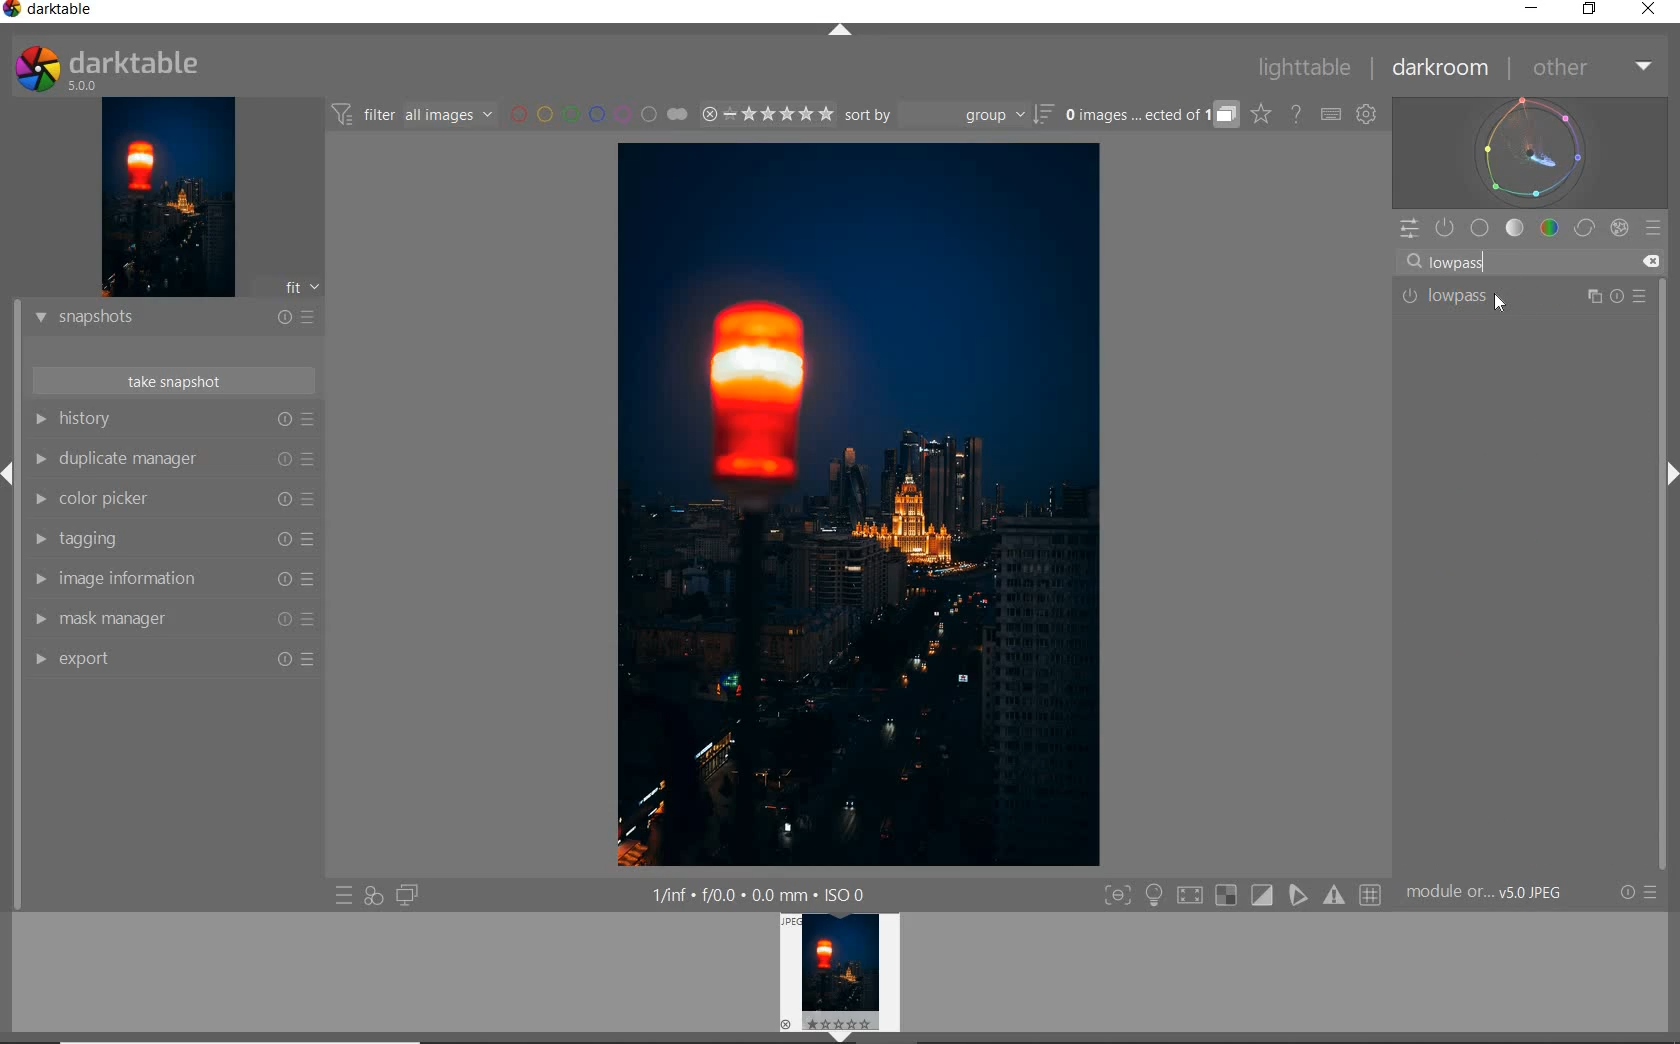 This screenshot has width=1680, height=1044. What do you see at coordinates (1584, 228) in the screenshot?
I see `CORRECT` at bounding box center [1584, 228].